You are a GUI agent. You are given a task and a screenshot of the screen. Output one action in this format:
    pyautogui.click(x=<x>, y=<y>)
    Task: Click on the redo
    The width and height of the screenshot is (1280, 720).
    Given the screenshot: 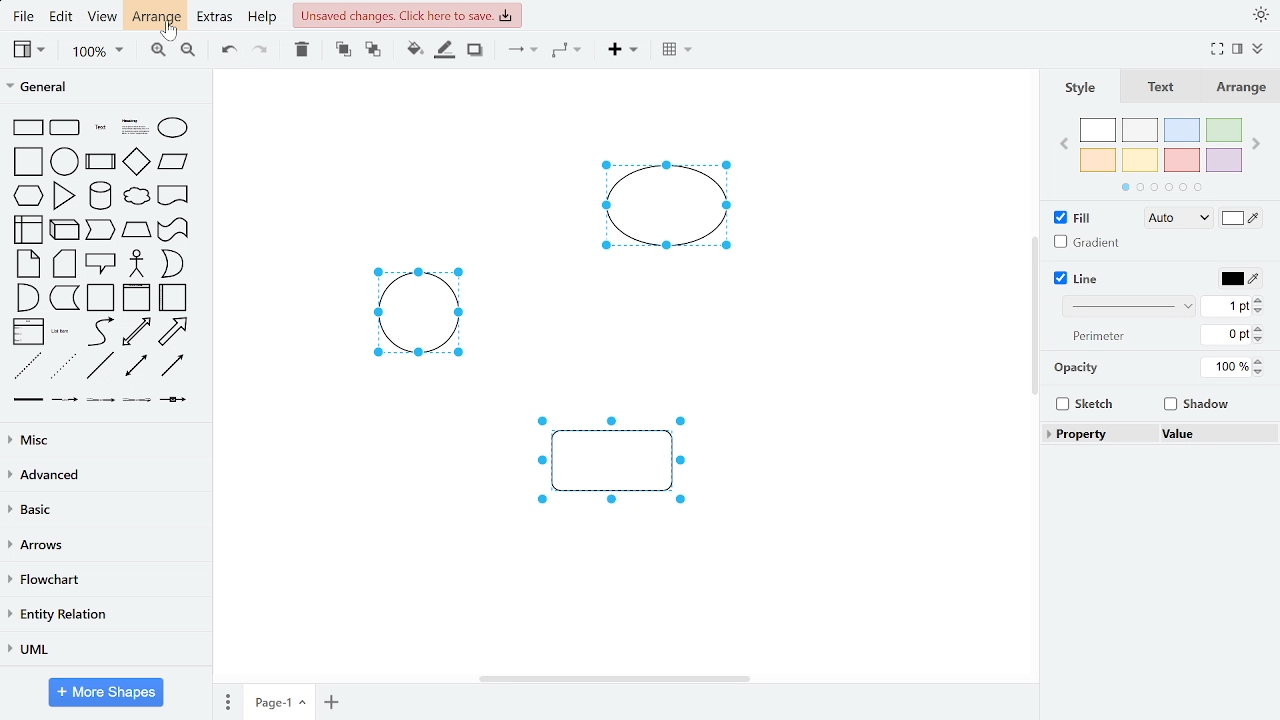 What is the action you would take?
    pyautogui.click(x=261, y=52)
    